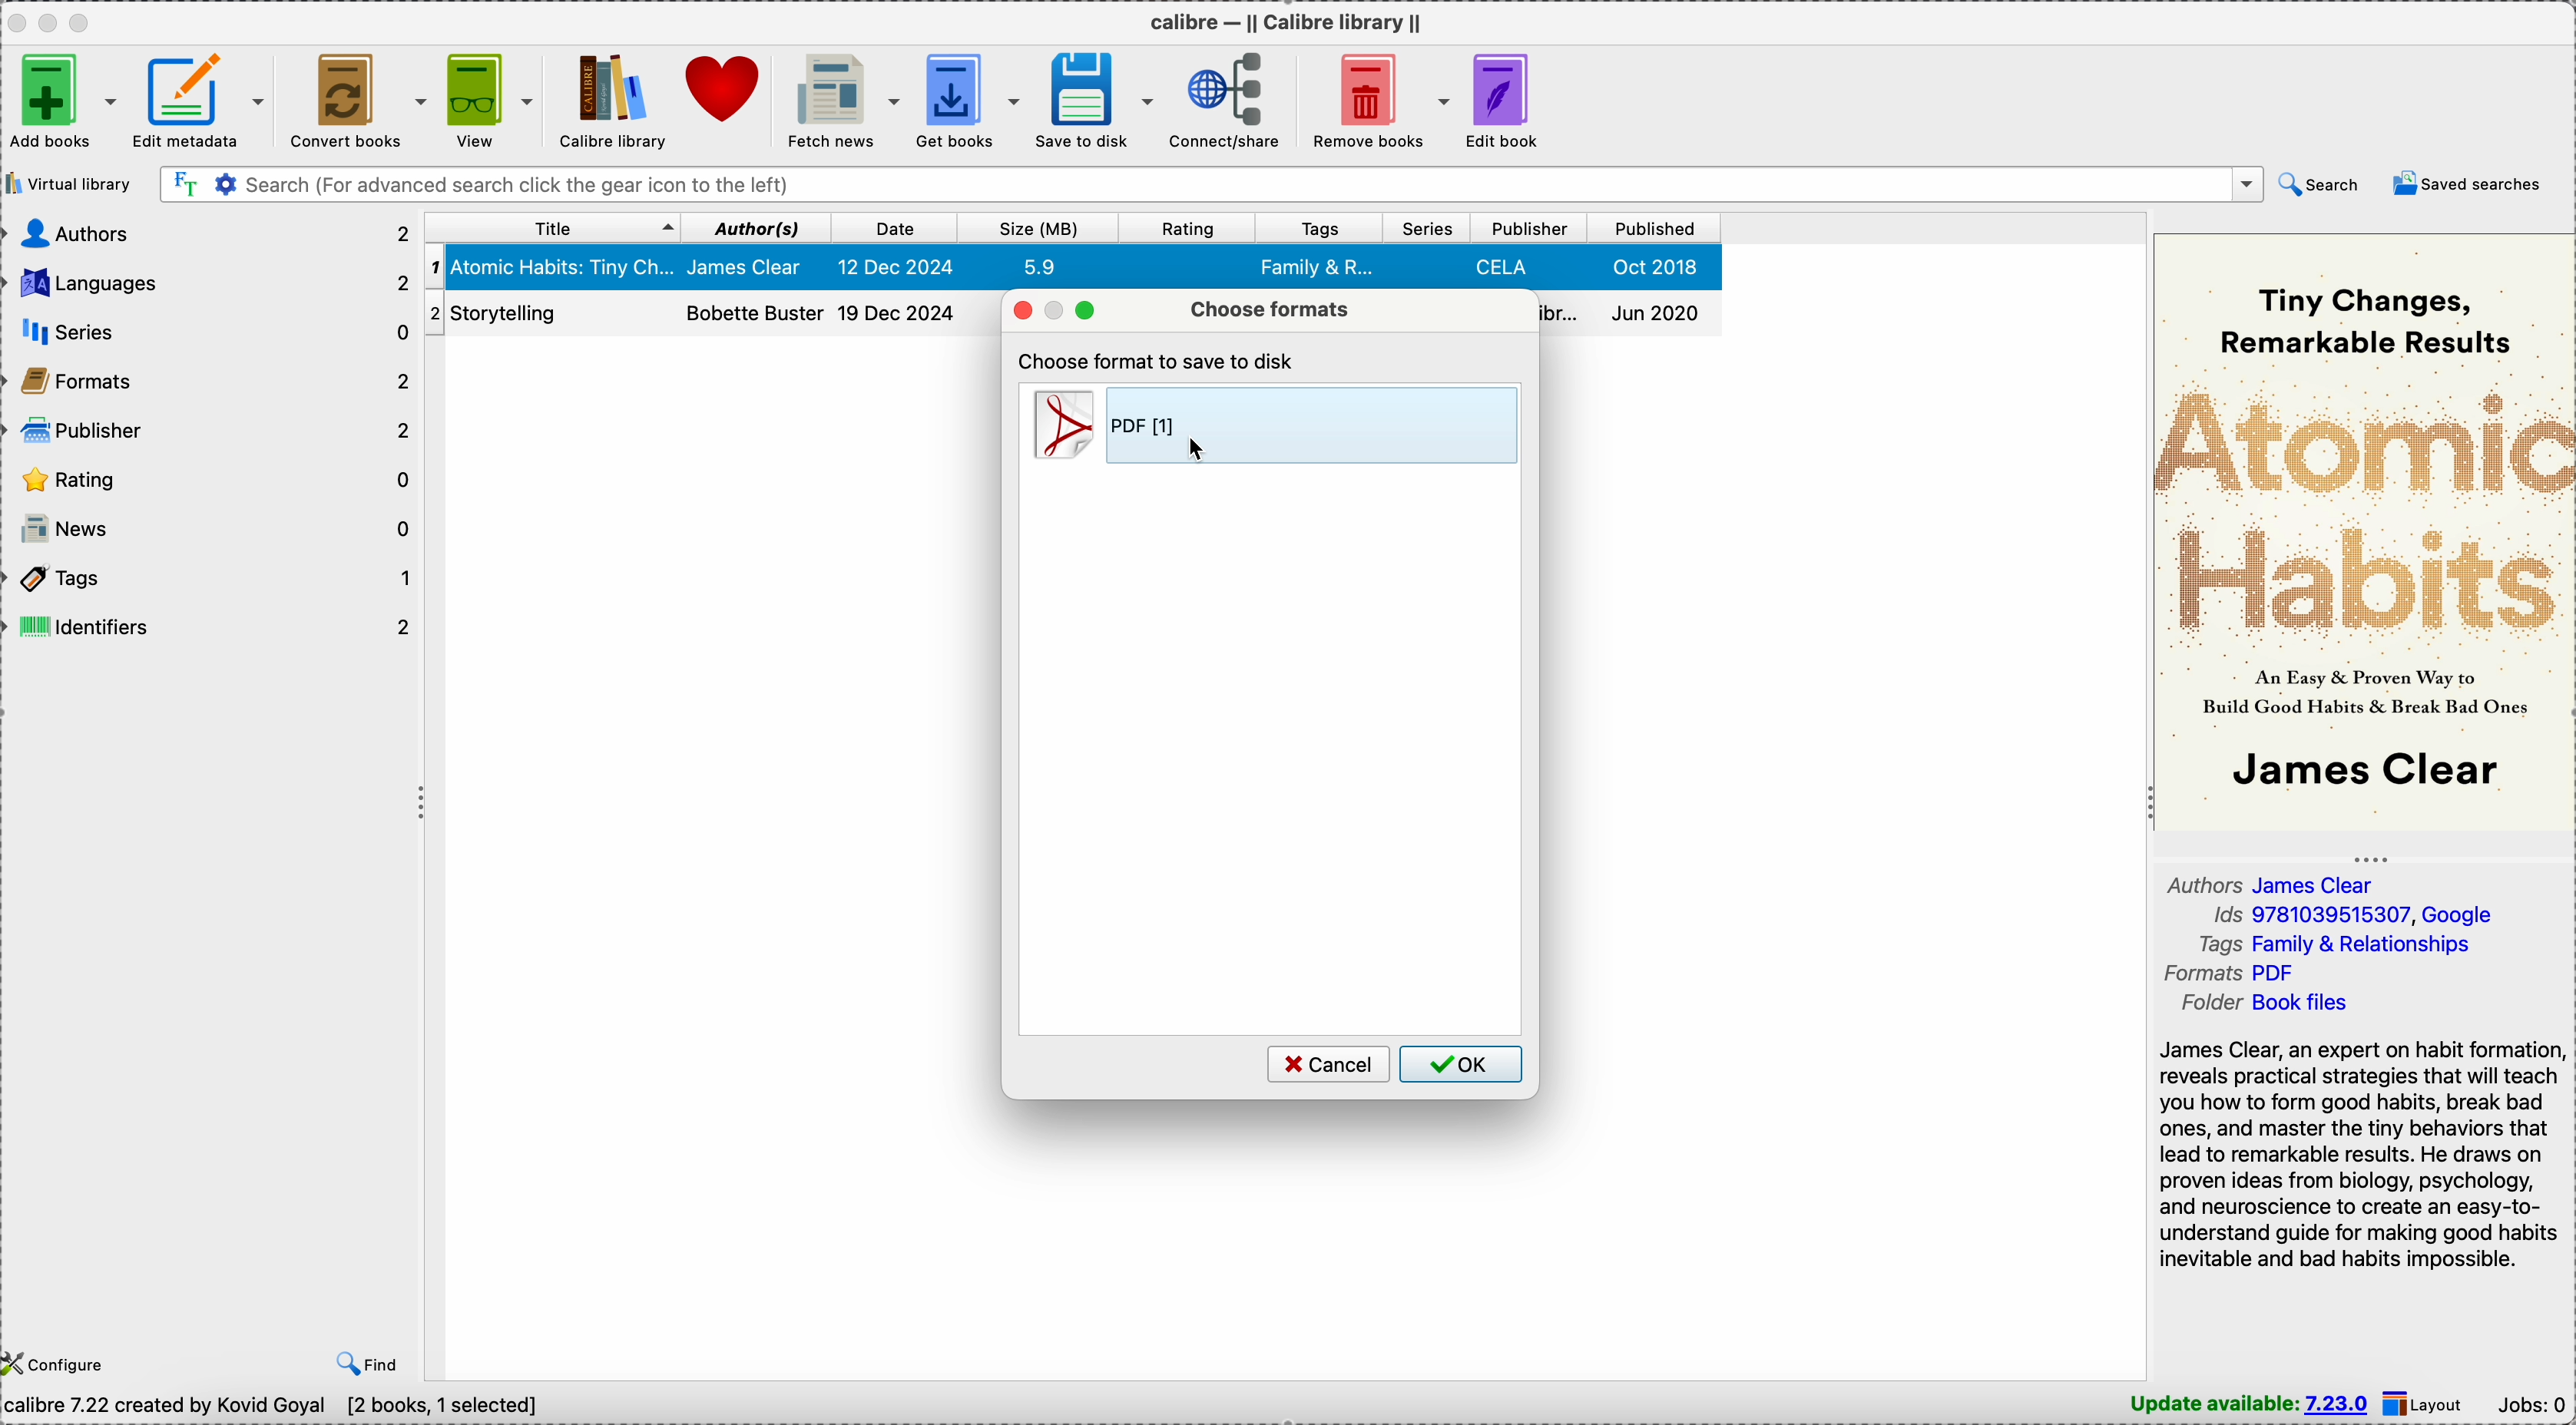 The image size is (2576, 1425). Describe the element at coordinates (1270, 424) in the screenshot. I see `PDF format` at that location.